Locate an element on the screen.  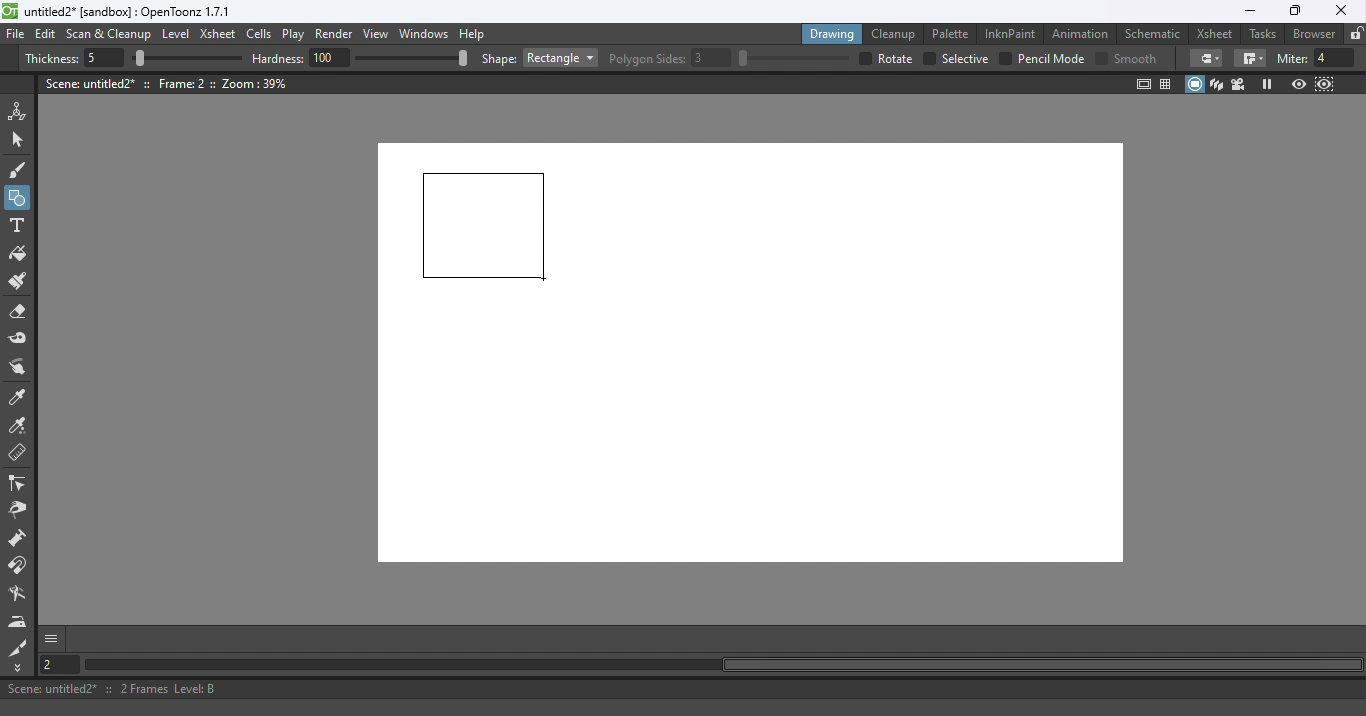
Polygon slides is located at coordinates (647, 59).